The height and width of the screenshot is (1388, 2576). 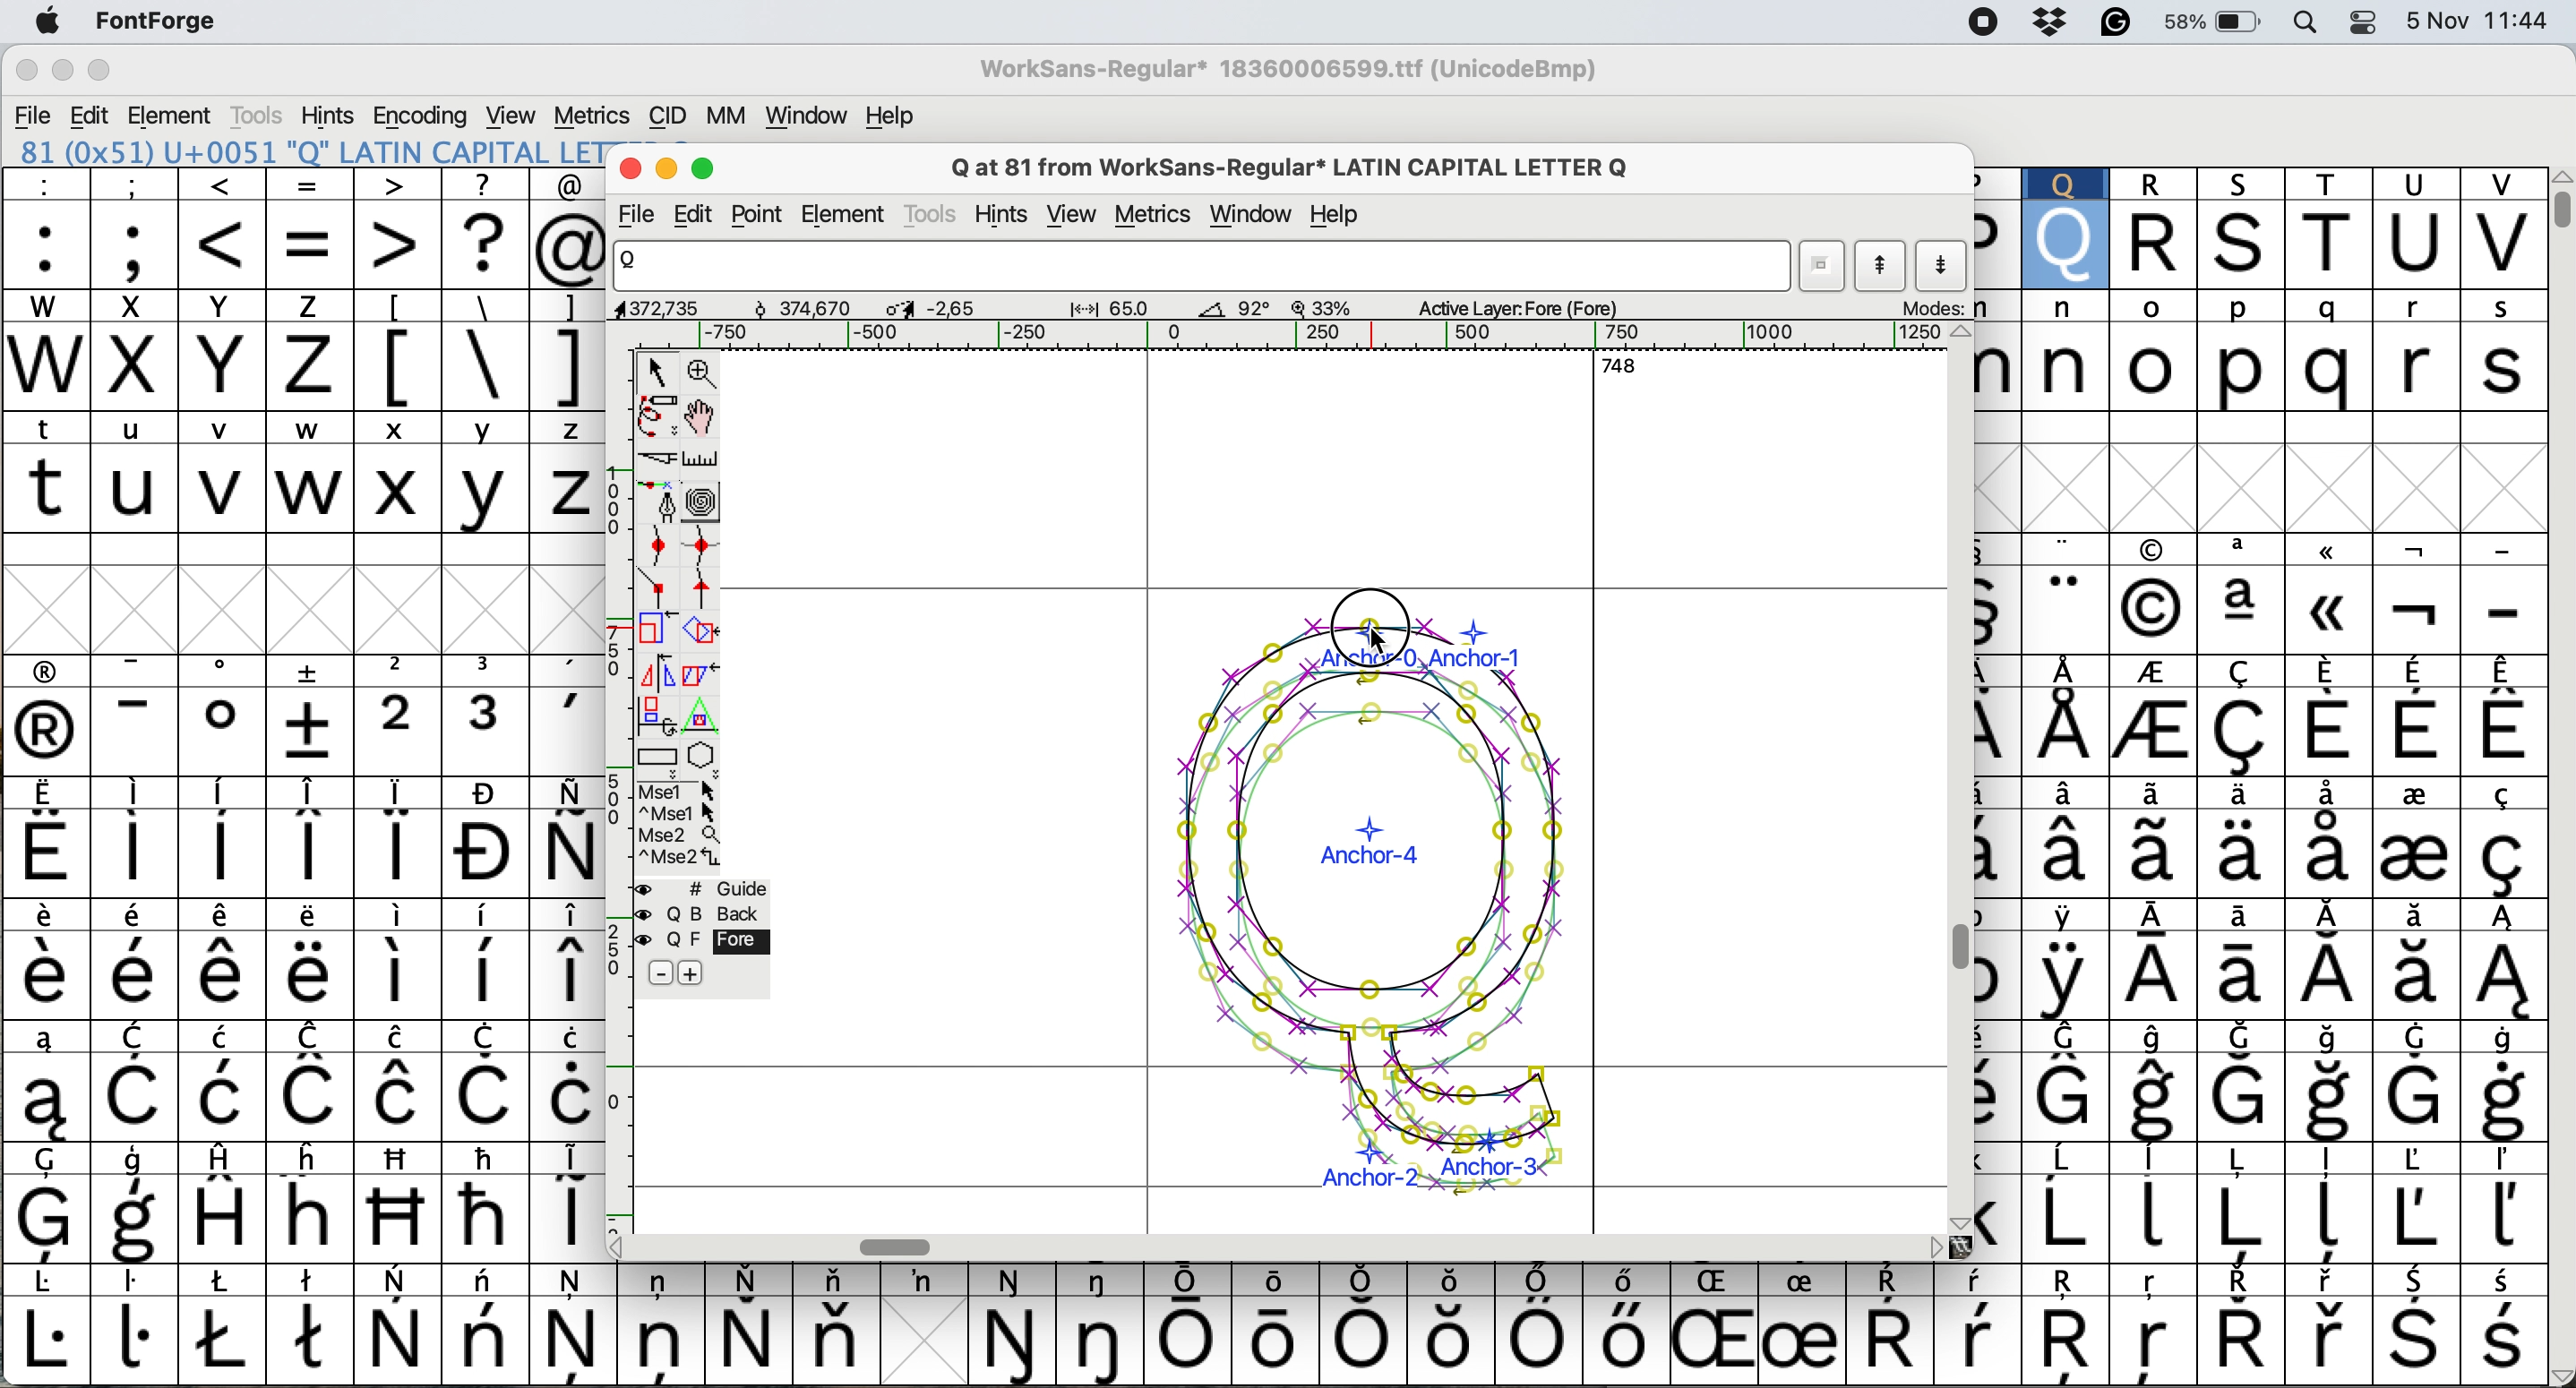 I want to click on system logo, so click(x=53, y=25).